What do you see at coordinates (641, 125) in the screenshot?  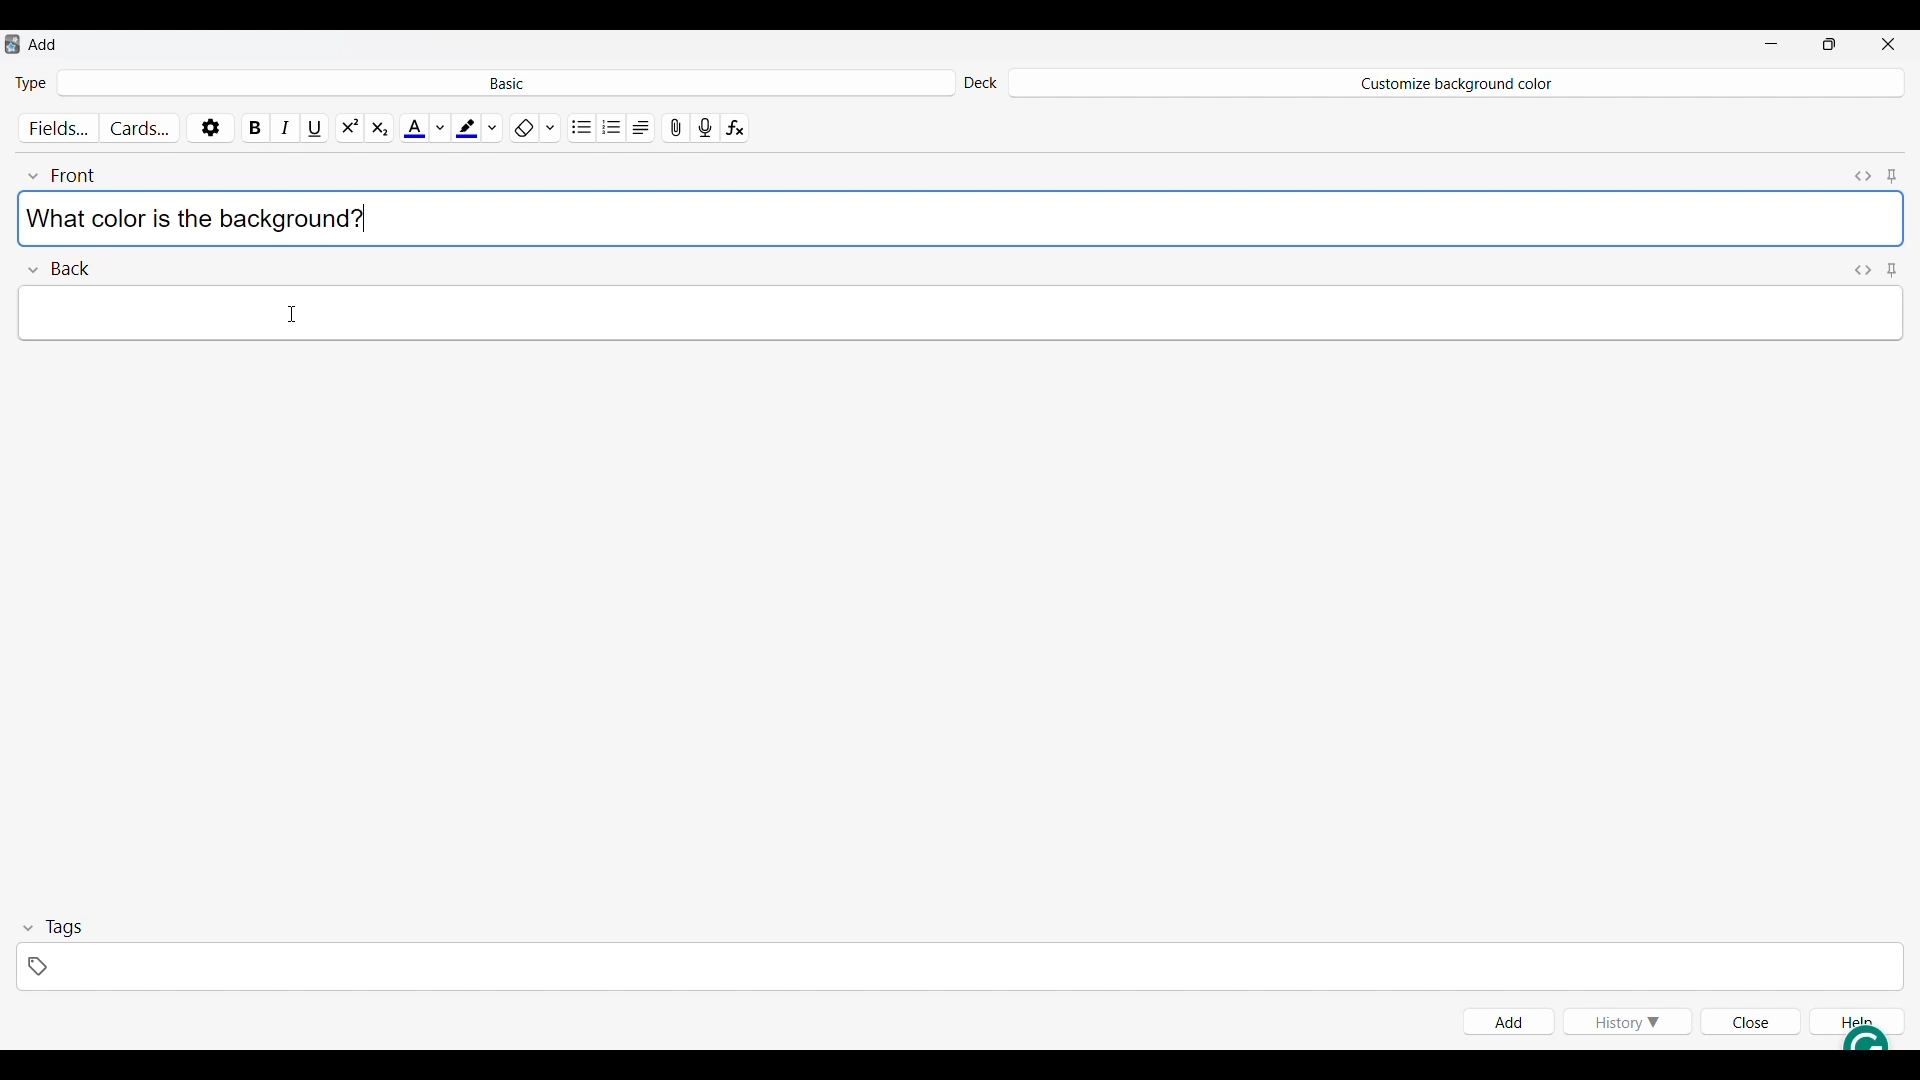 I see `Alignment` at bounding box center [641, 125].